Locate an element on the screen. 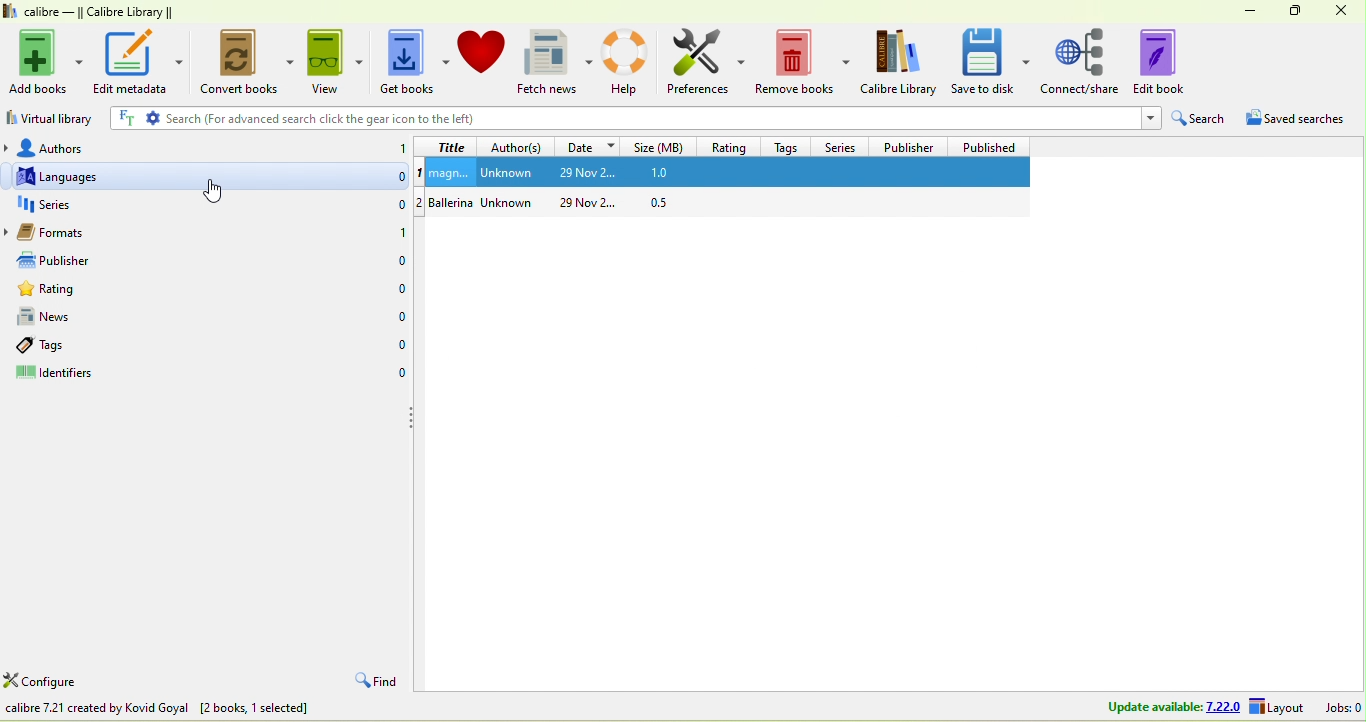  view is located at coordinates (336, 62).